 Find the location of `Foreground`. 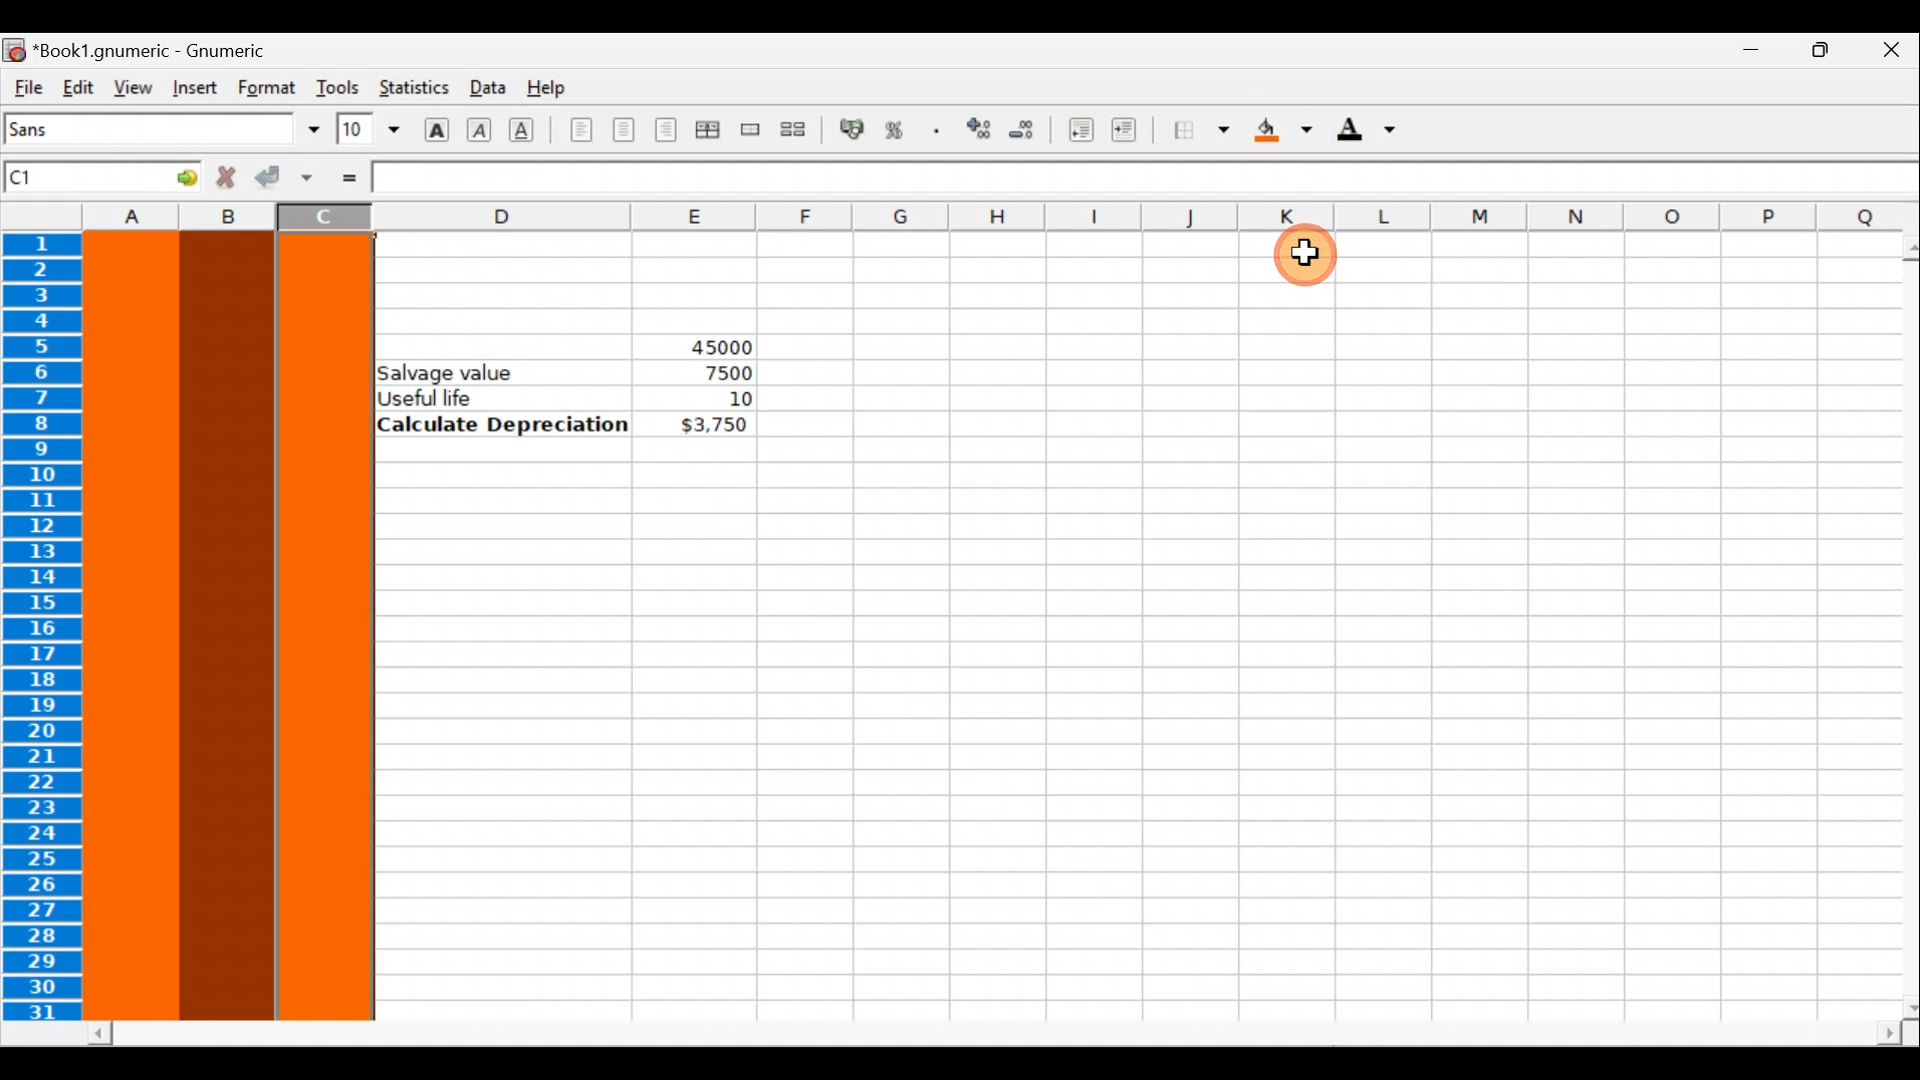

Foreground is located at coordinates (1373, 131).